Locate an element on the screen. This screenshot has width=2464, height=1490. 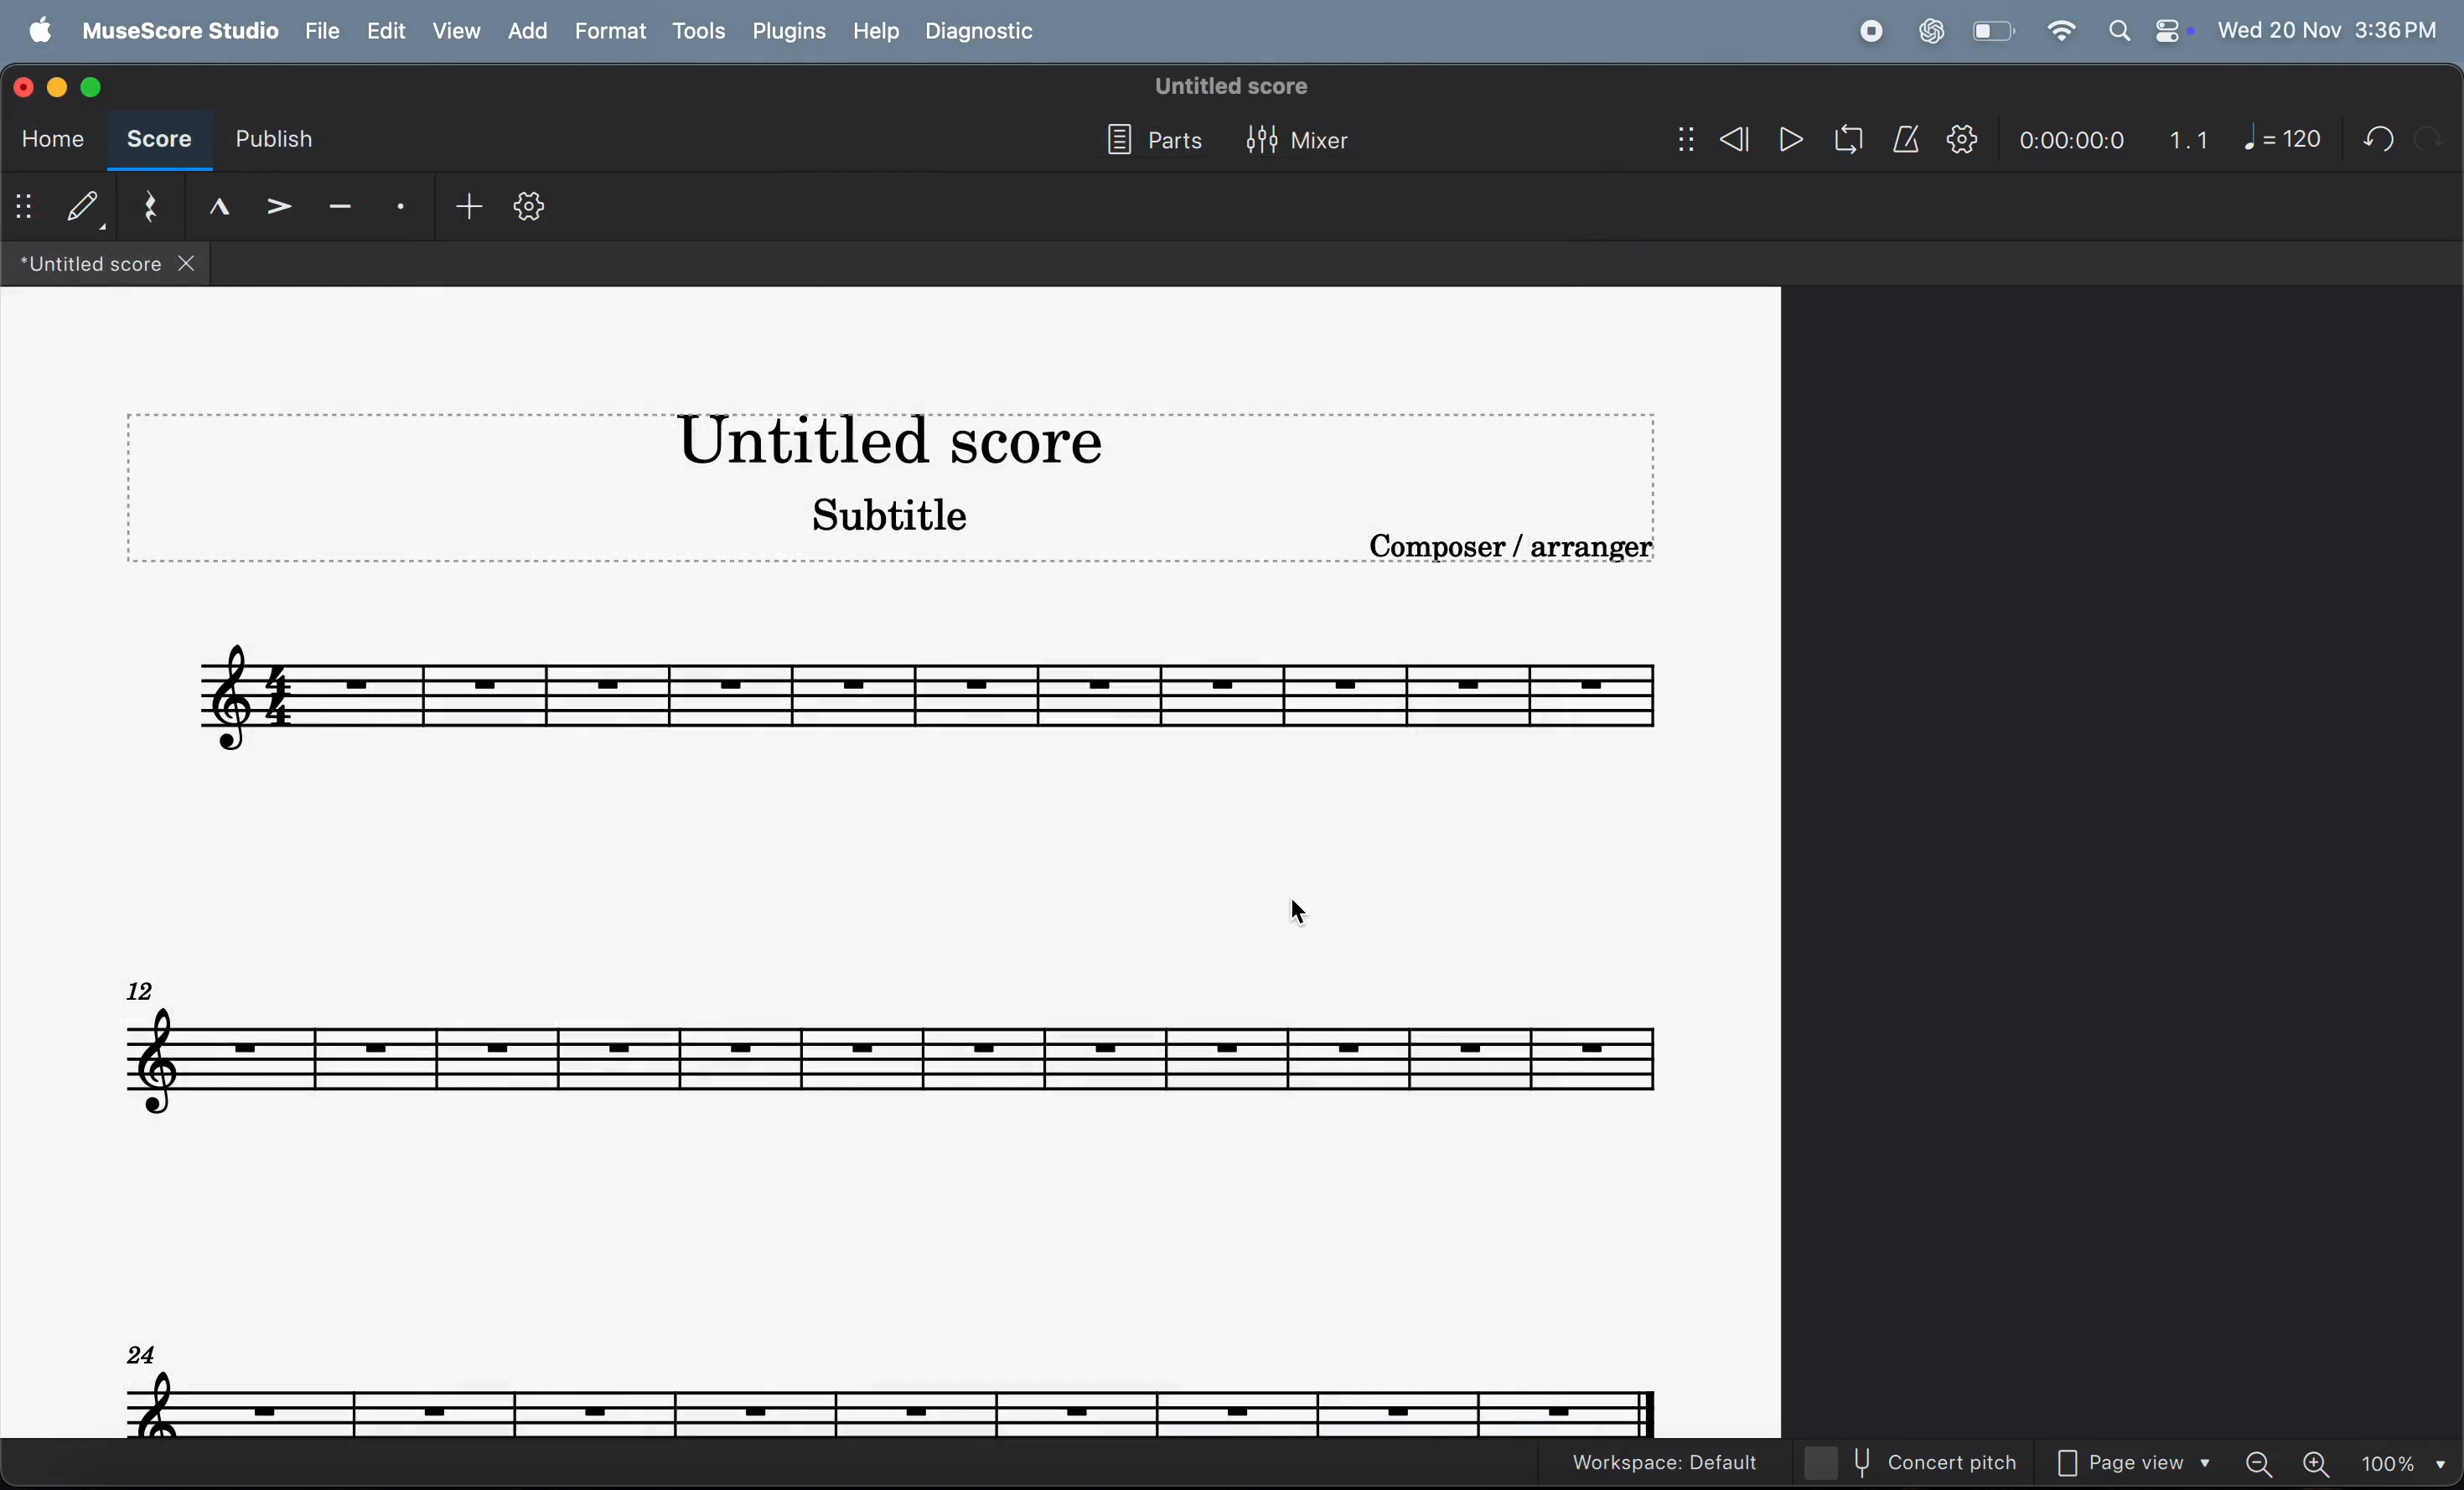
publish is located at coordinates (270, 145).